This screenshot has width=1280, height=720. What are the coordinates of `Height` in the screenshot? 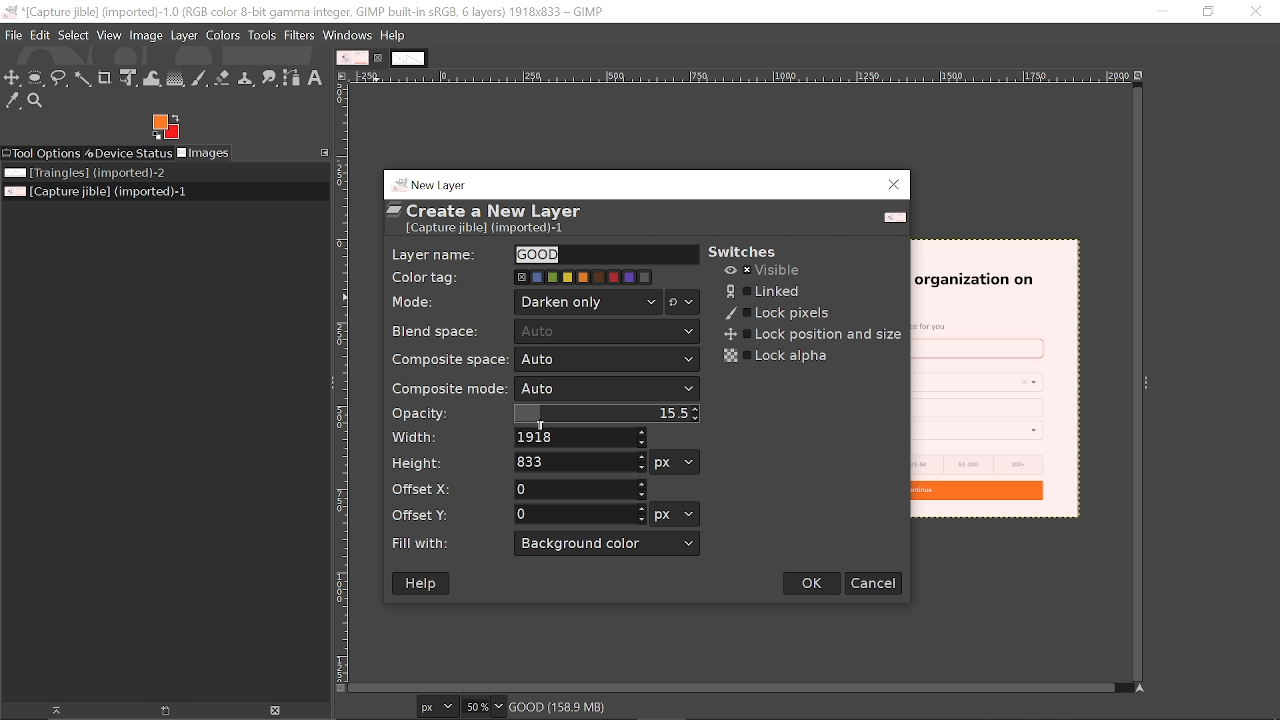 It's located at (580, 462).